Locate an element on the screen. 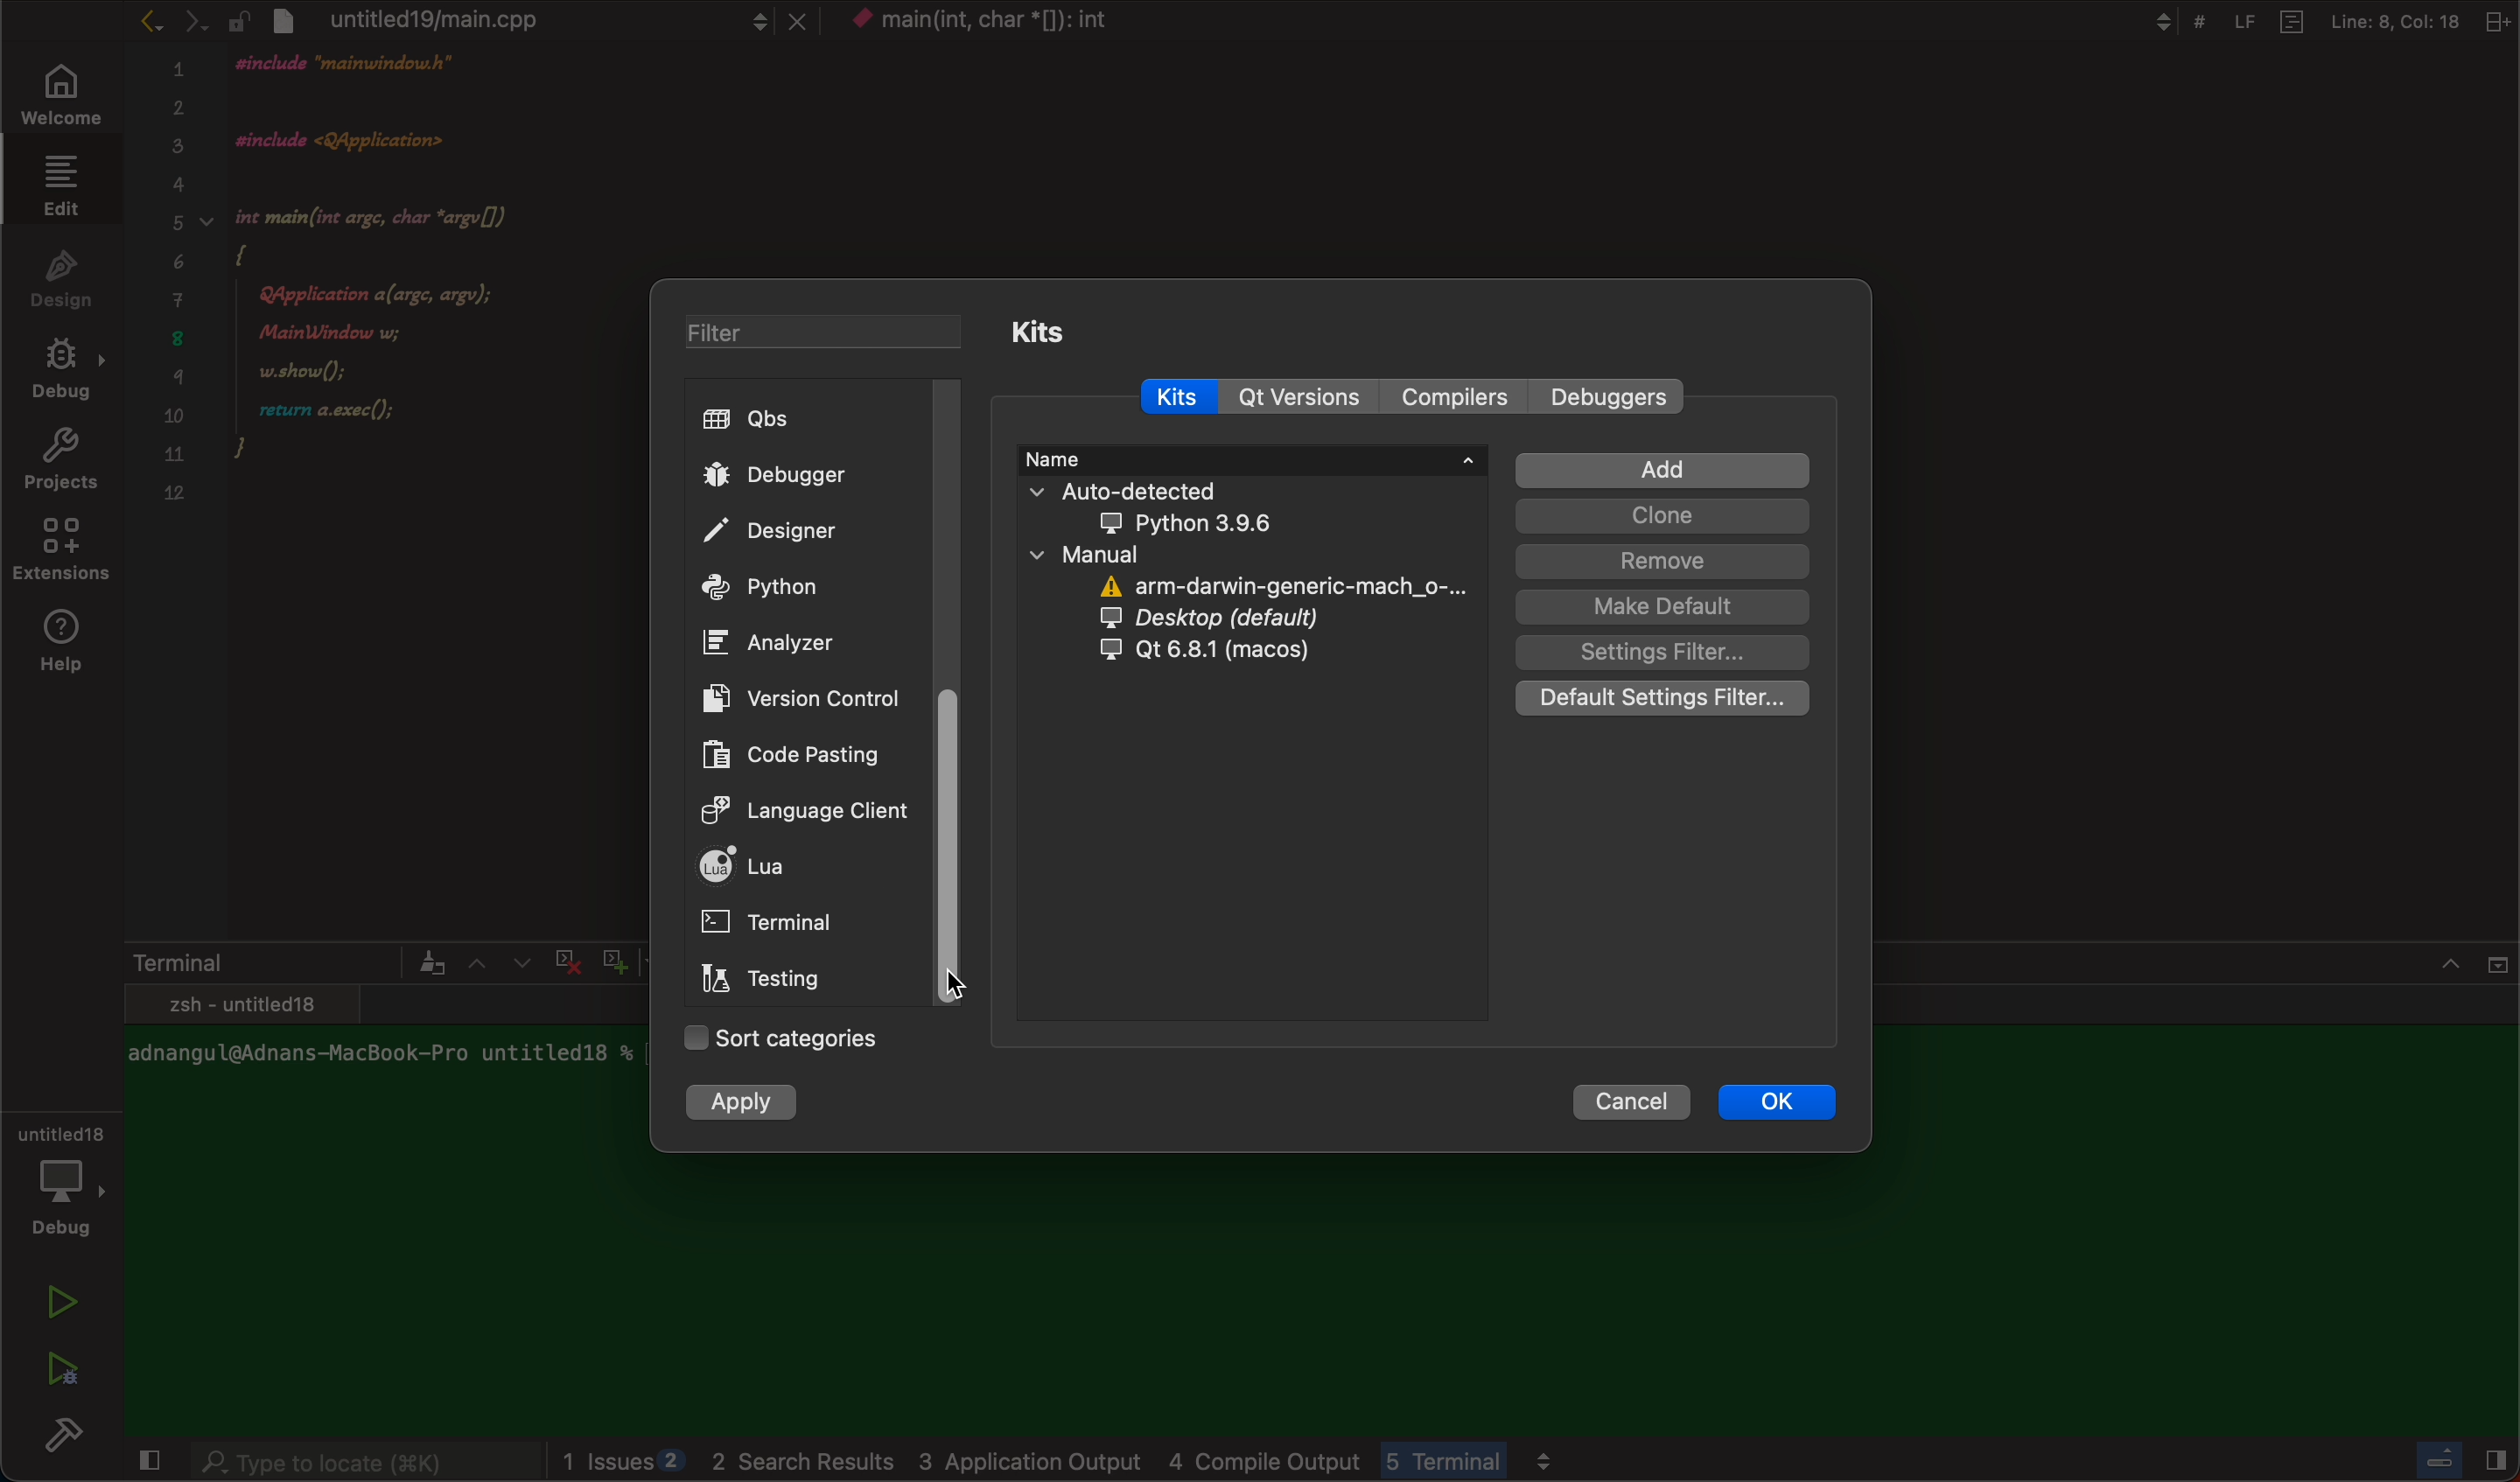 This screenshot has width=2520, height=1482. code is located at coordinates (416, 302).